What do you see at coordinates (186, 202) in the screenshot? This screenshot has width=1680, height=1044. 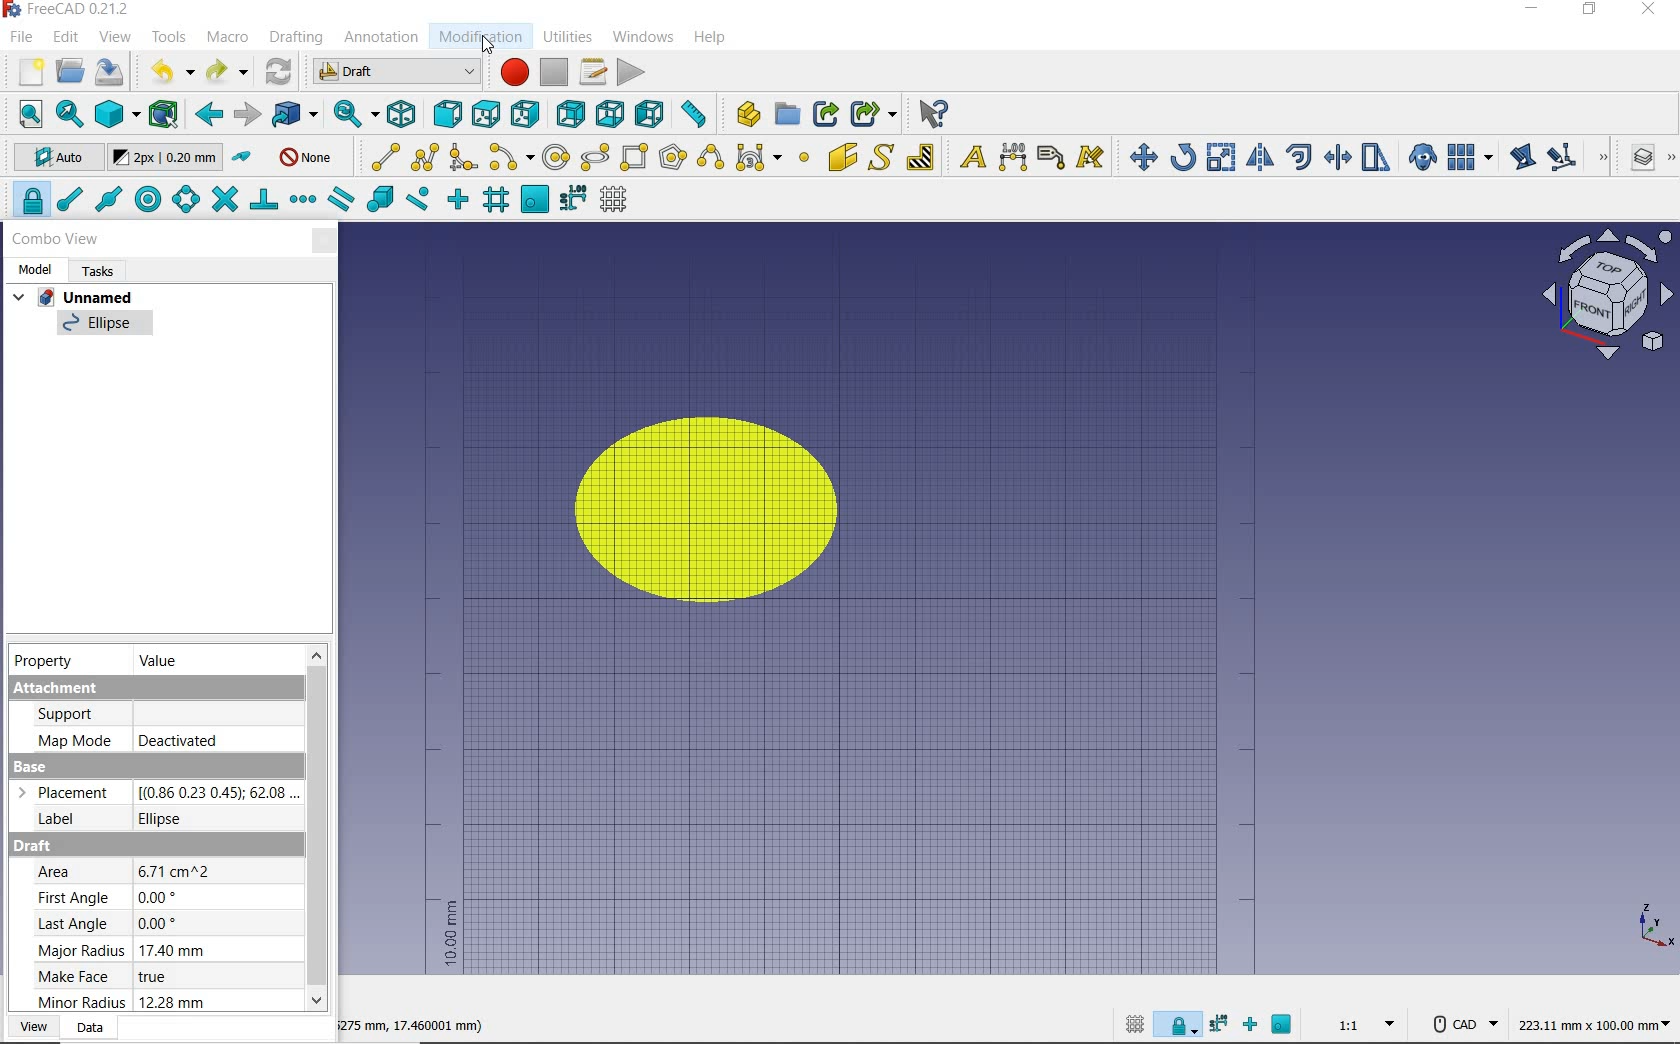 I see `snap angle` at bounding box center [186, 202].